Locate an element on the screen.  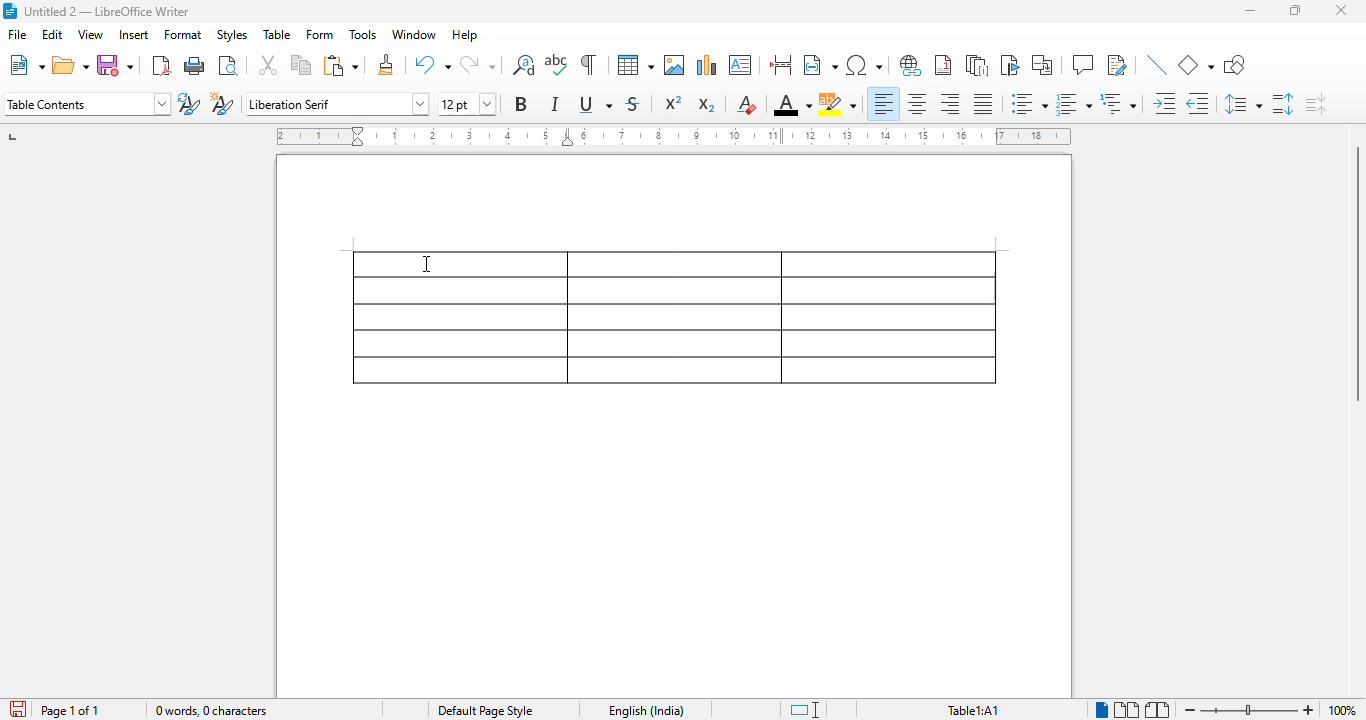
table is located at coordinates (277, 34).